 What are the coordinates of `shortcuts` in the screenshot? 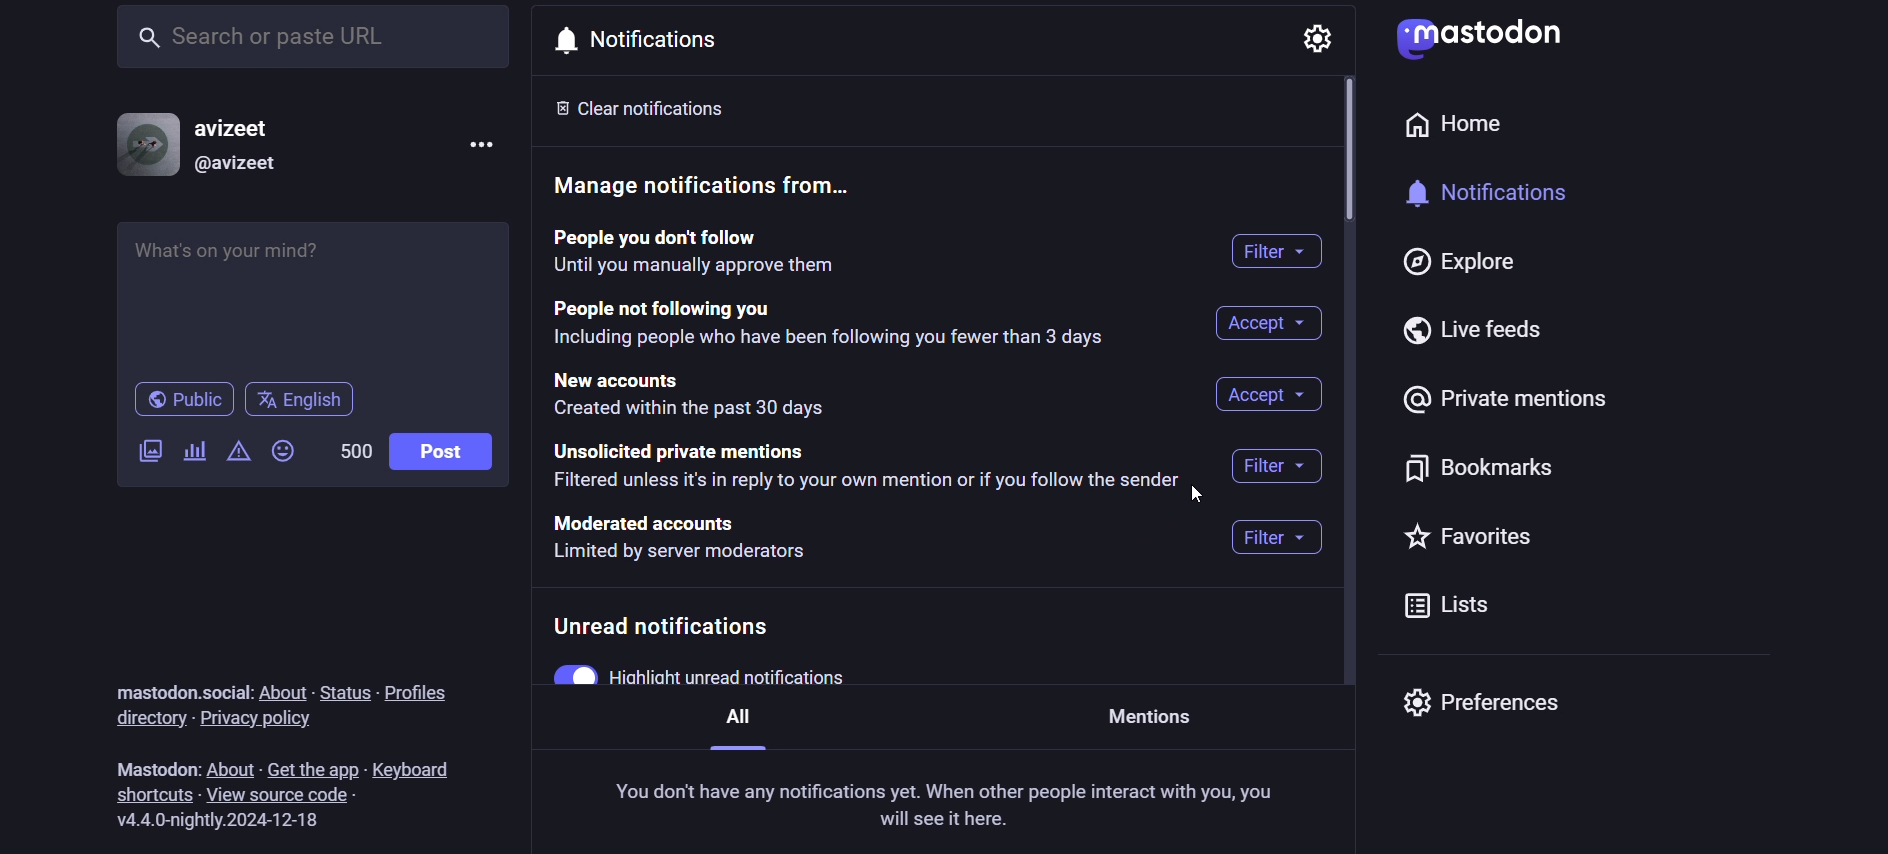 It's located at (154, 793).